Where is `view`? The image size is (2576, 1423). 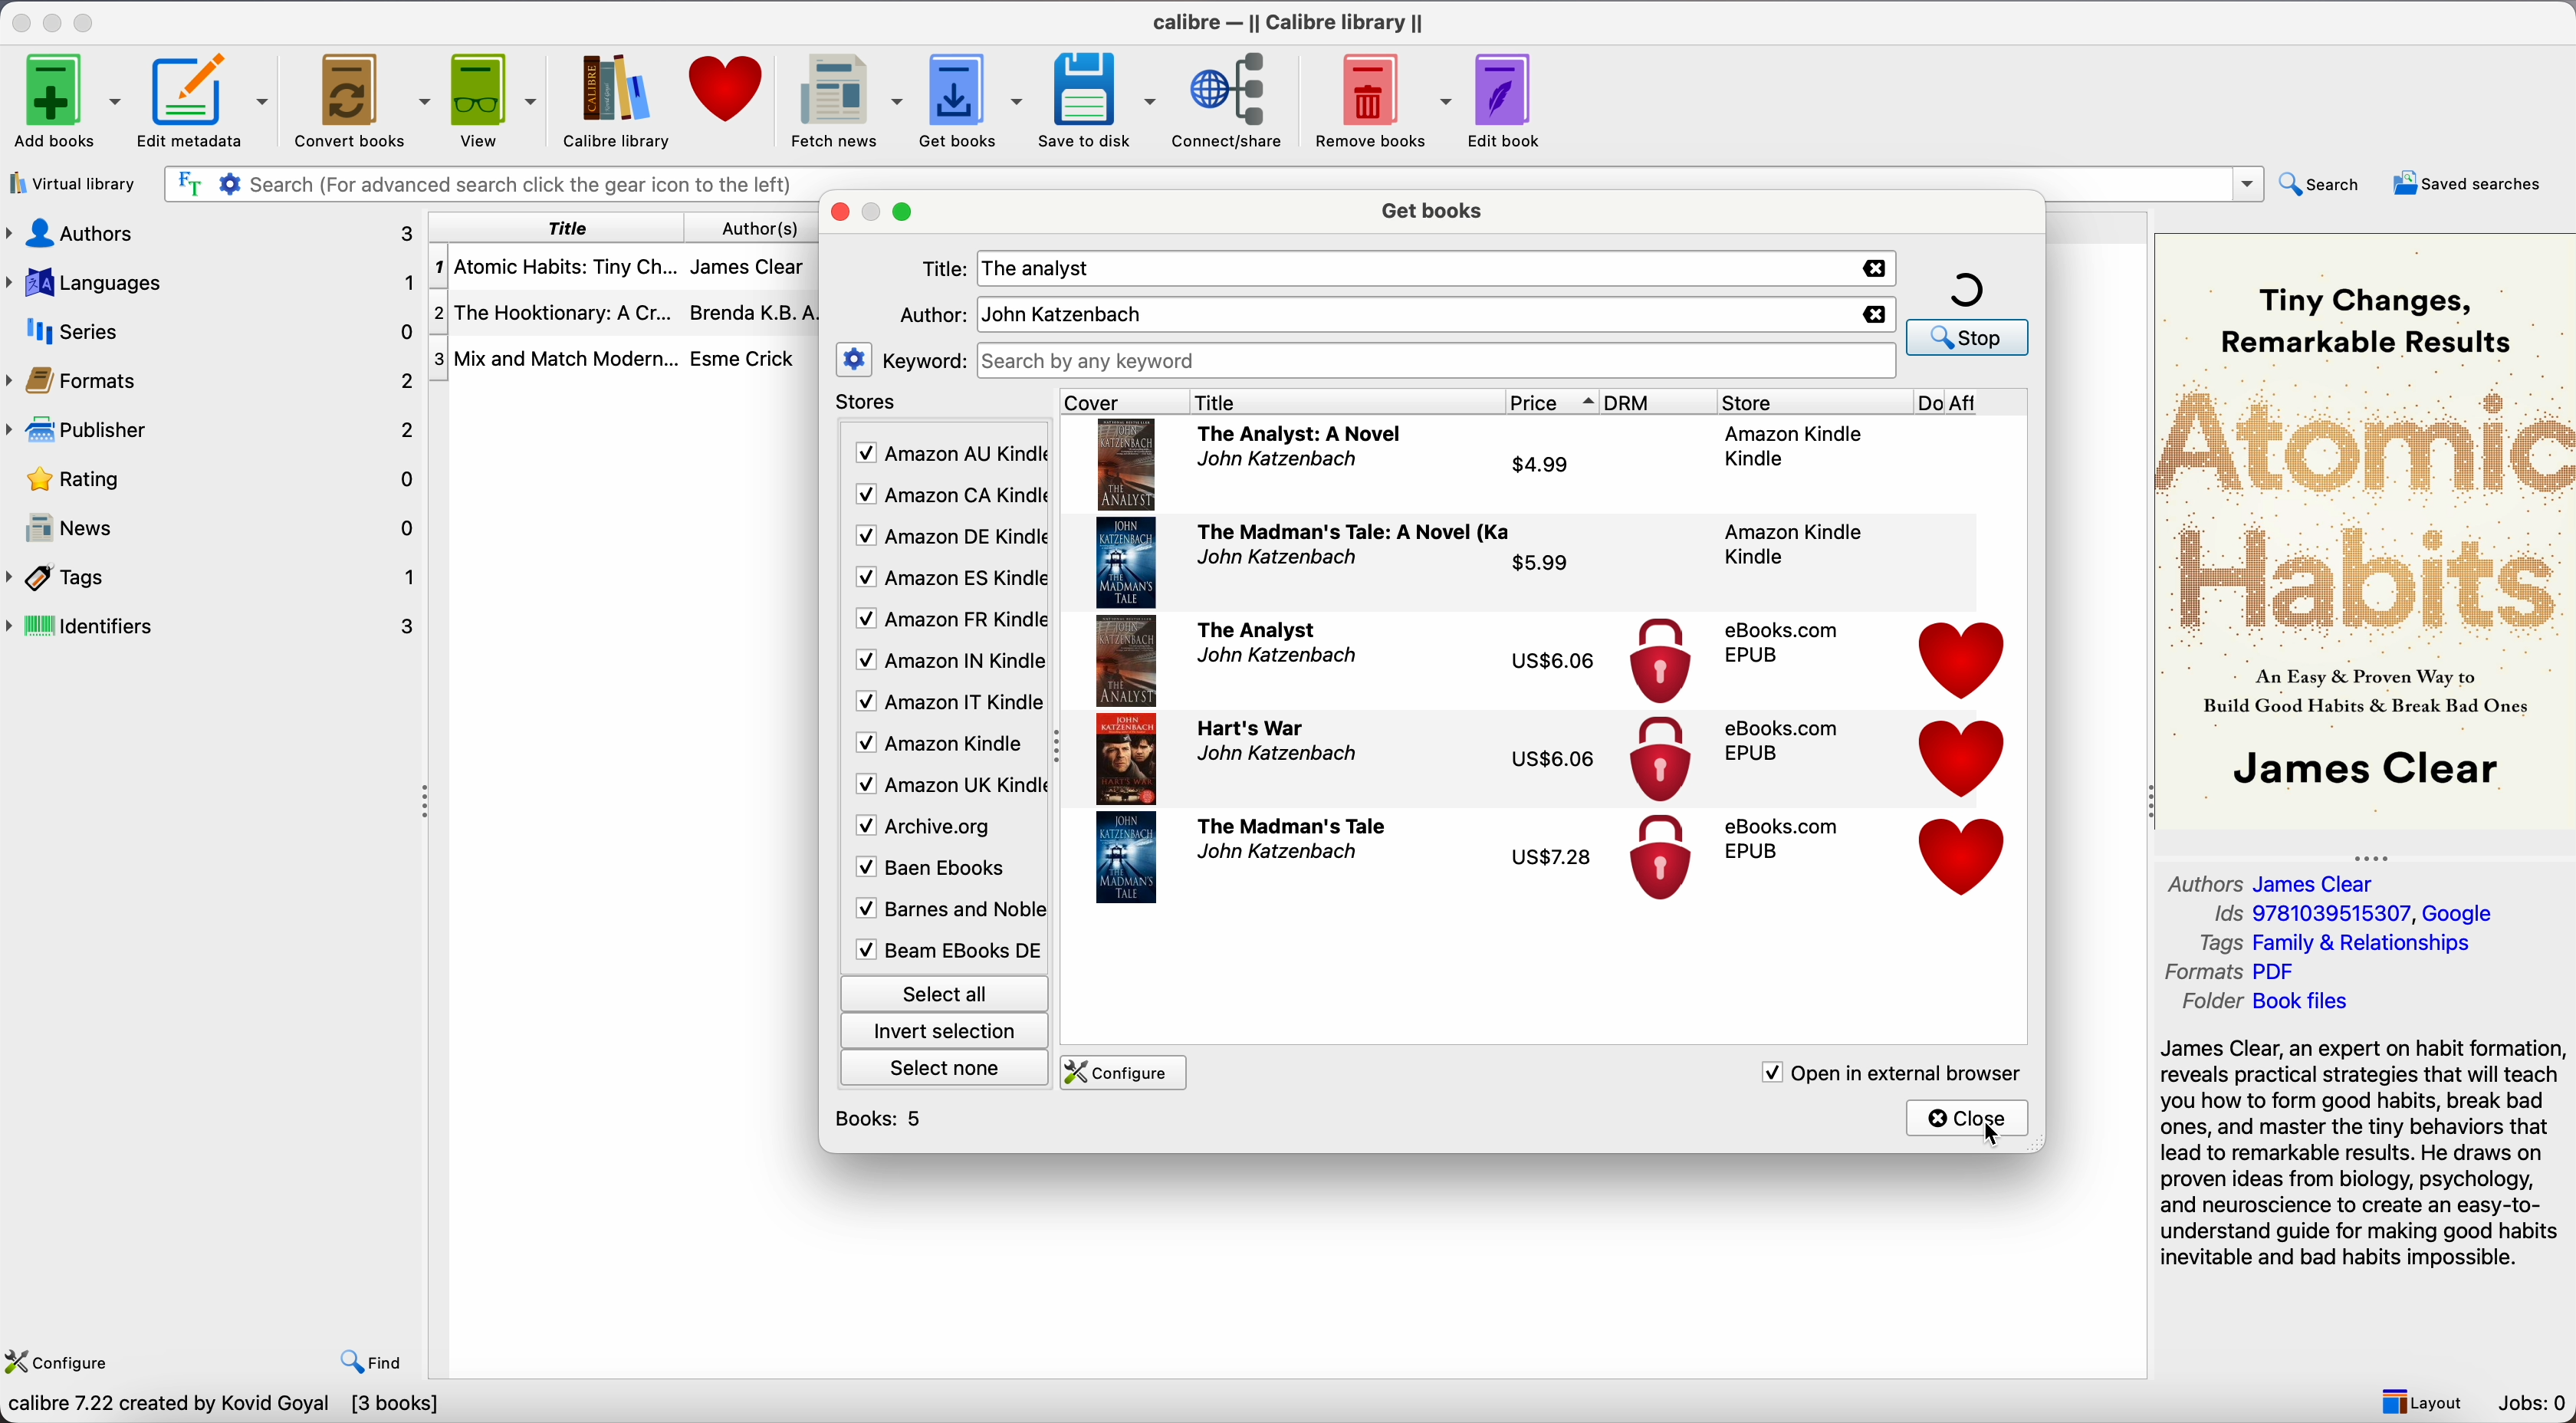
view is located at coordinates (492, 100).